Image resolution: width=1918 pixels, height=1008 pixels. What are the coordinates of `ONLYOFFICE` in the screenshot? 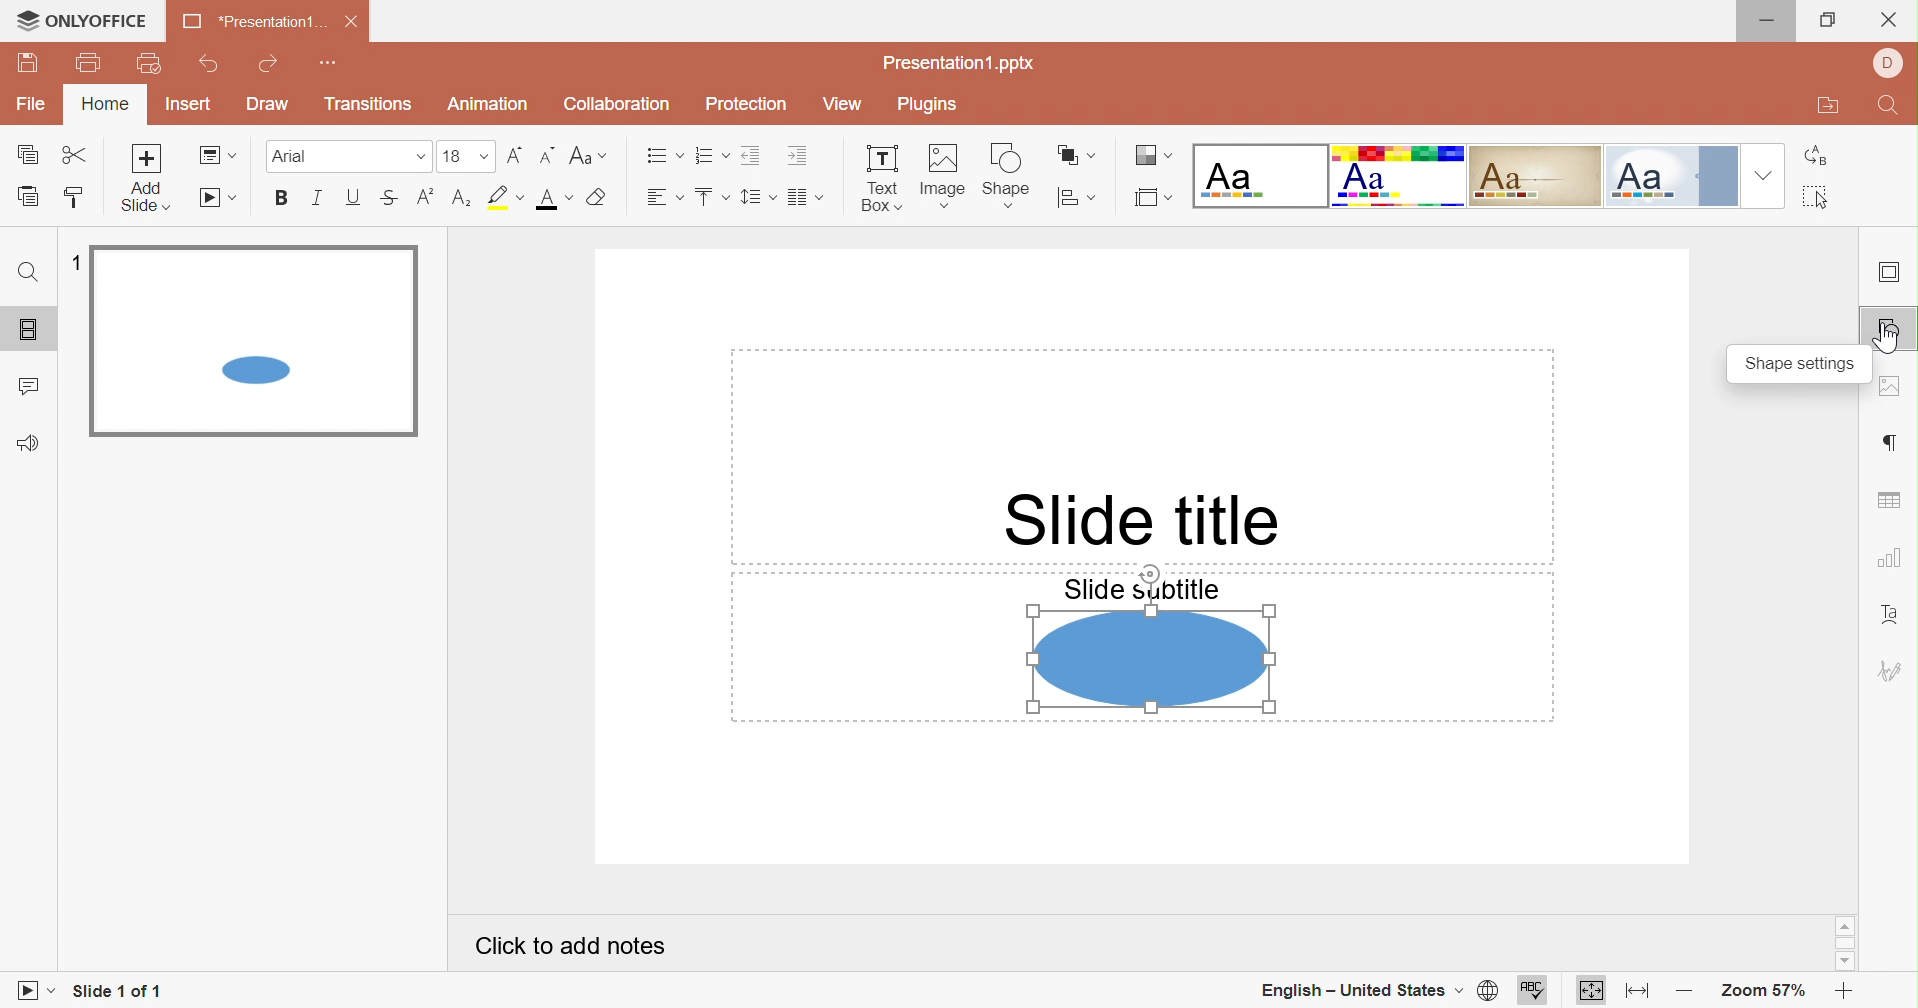 It's located at (78, 19).